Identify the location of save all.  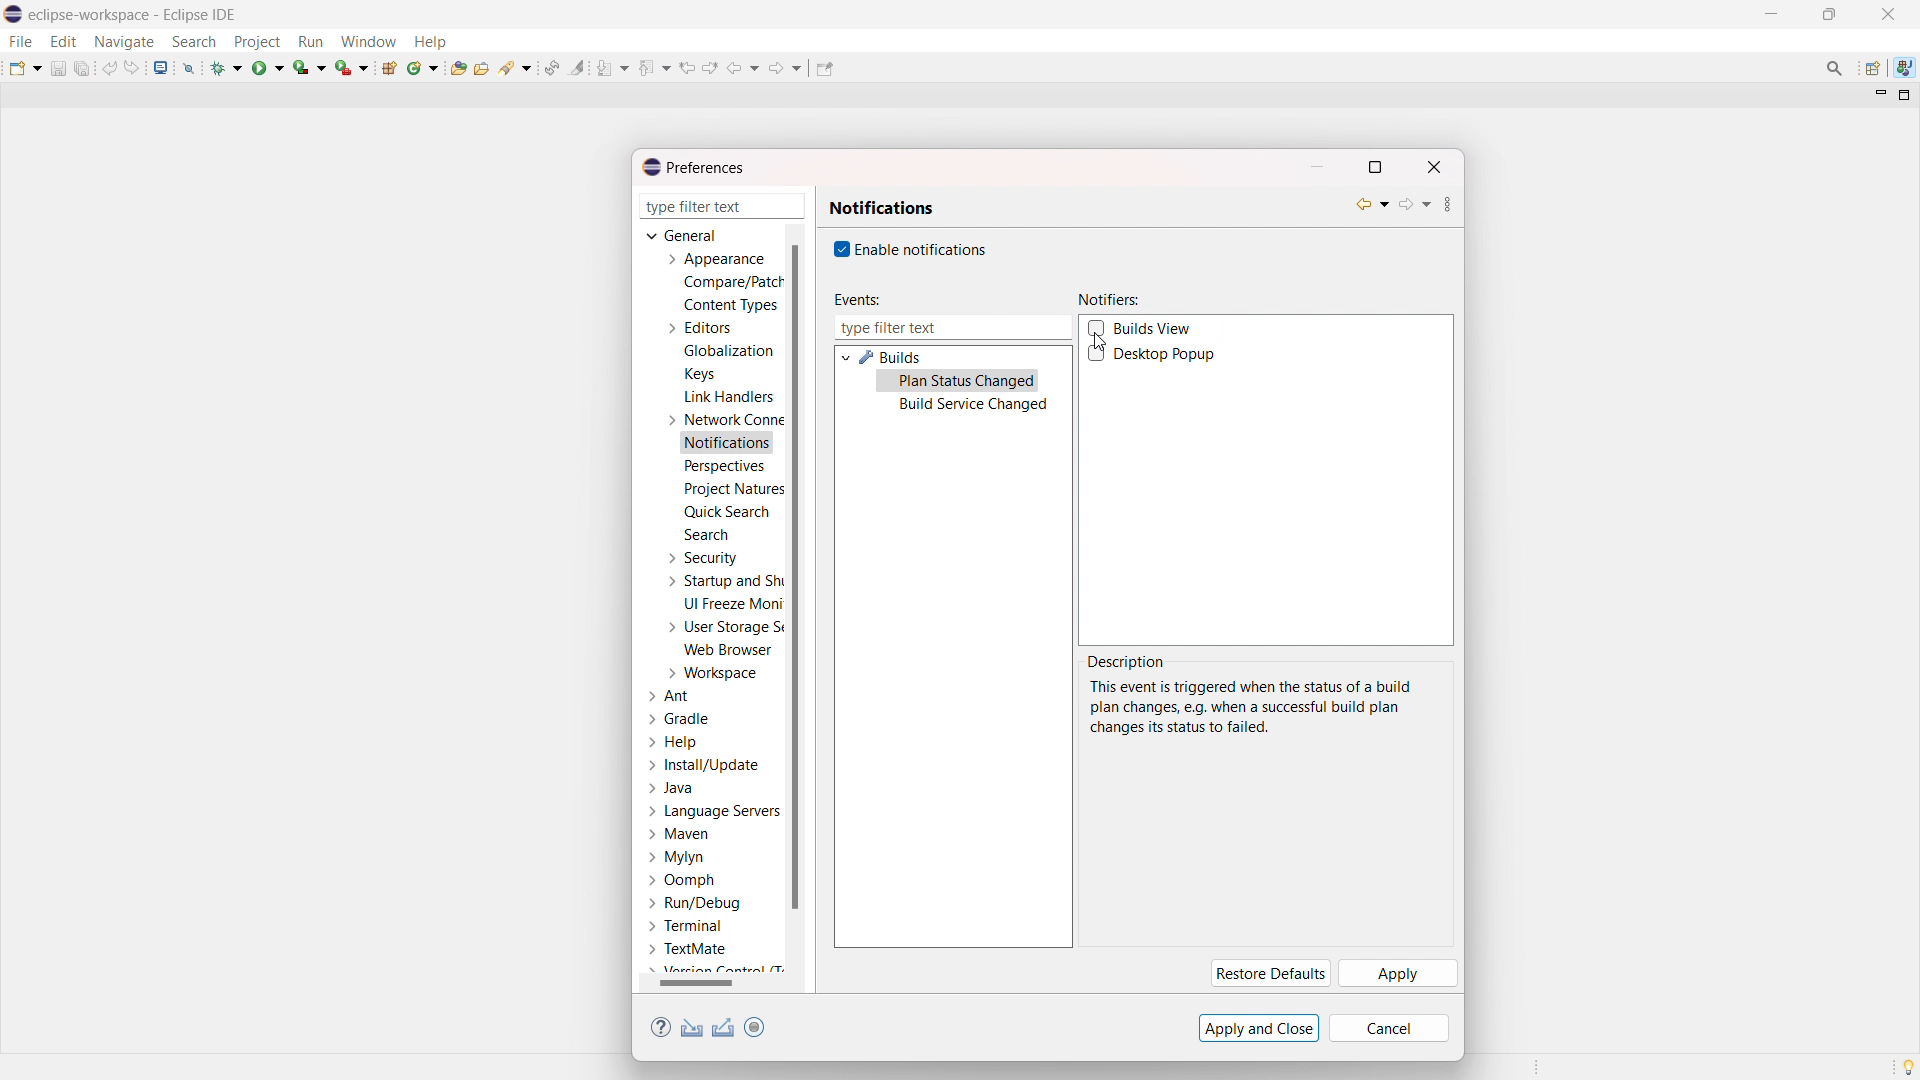
(84, 67).